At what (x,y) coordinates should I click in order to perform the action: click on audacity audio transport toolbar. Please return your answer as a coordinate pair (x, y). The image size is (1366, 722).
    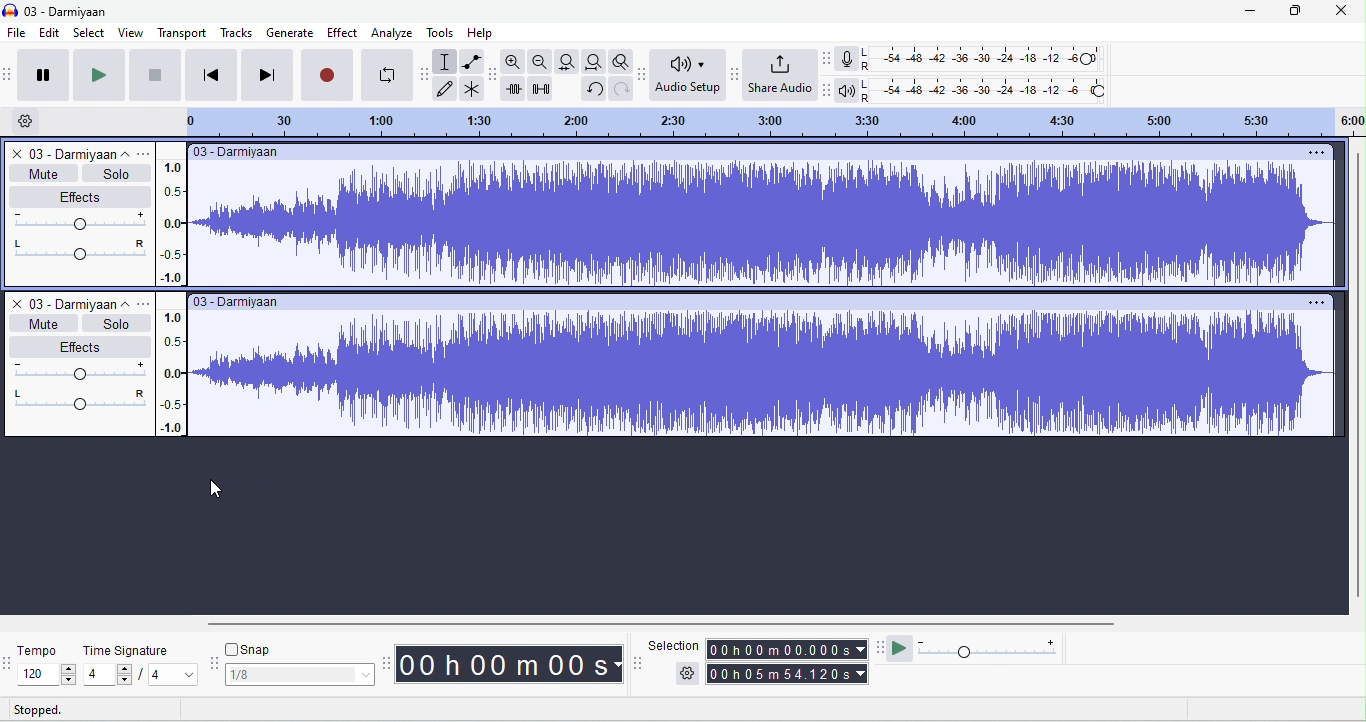
    Looking at the image, I should click on (9, 74).